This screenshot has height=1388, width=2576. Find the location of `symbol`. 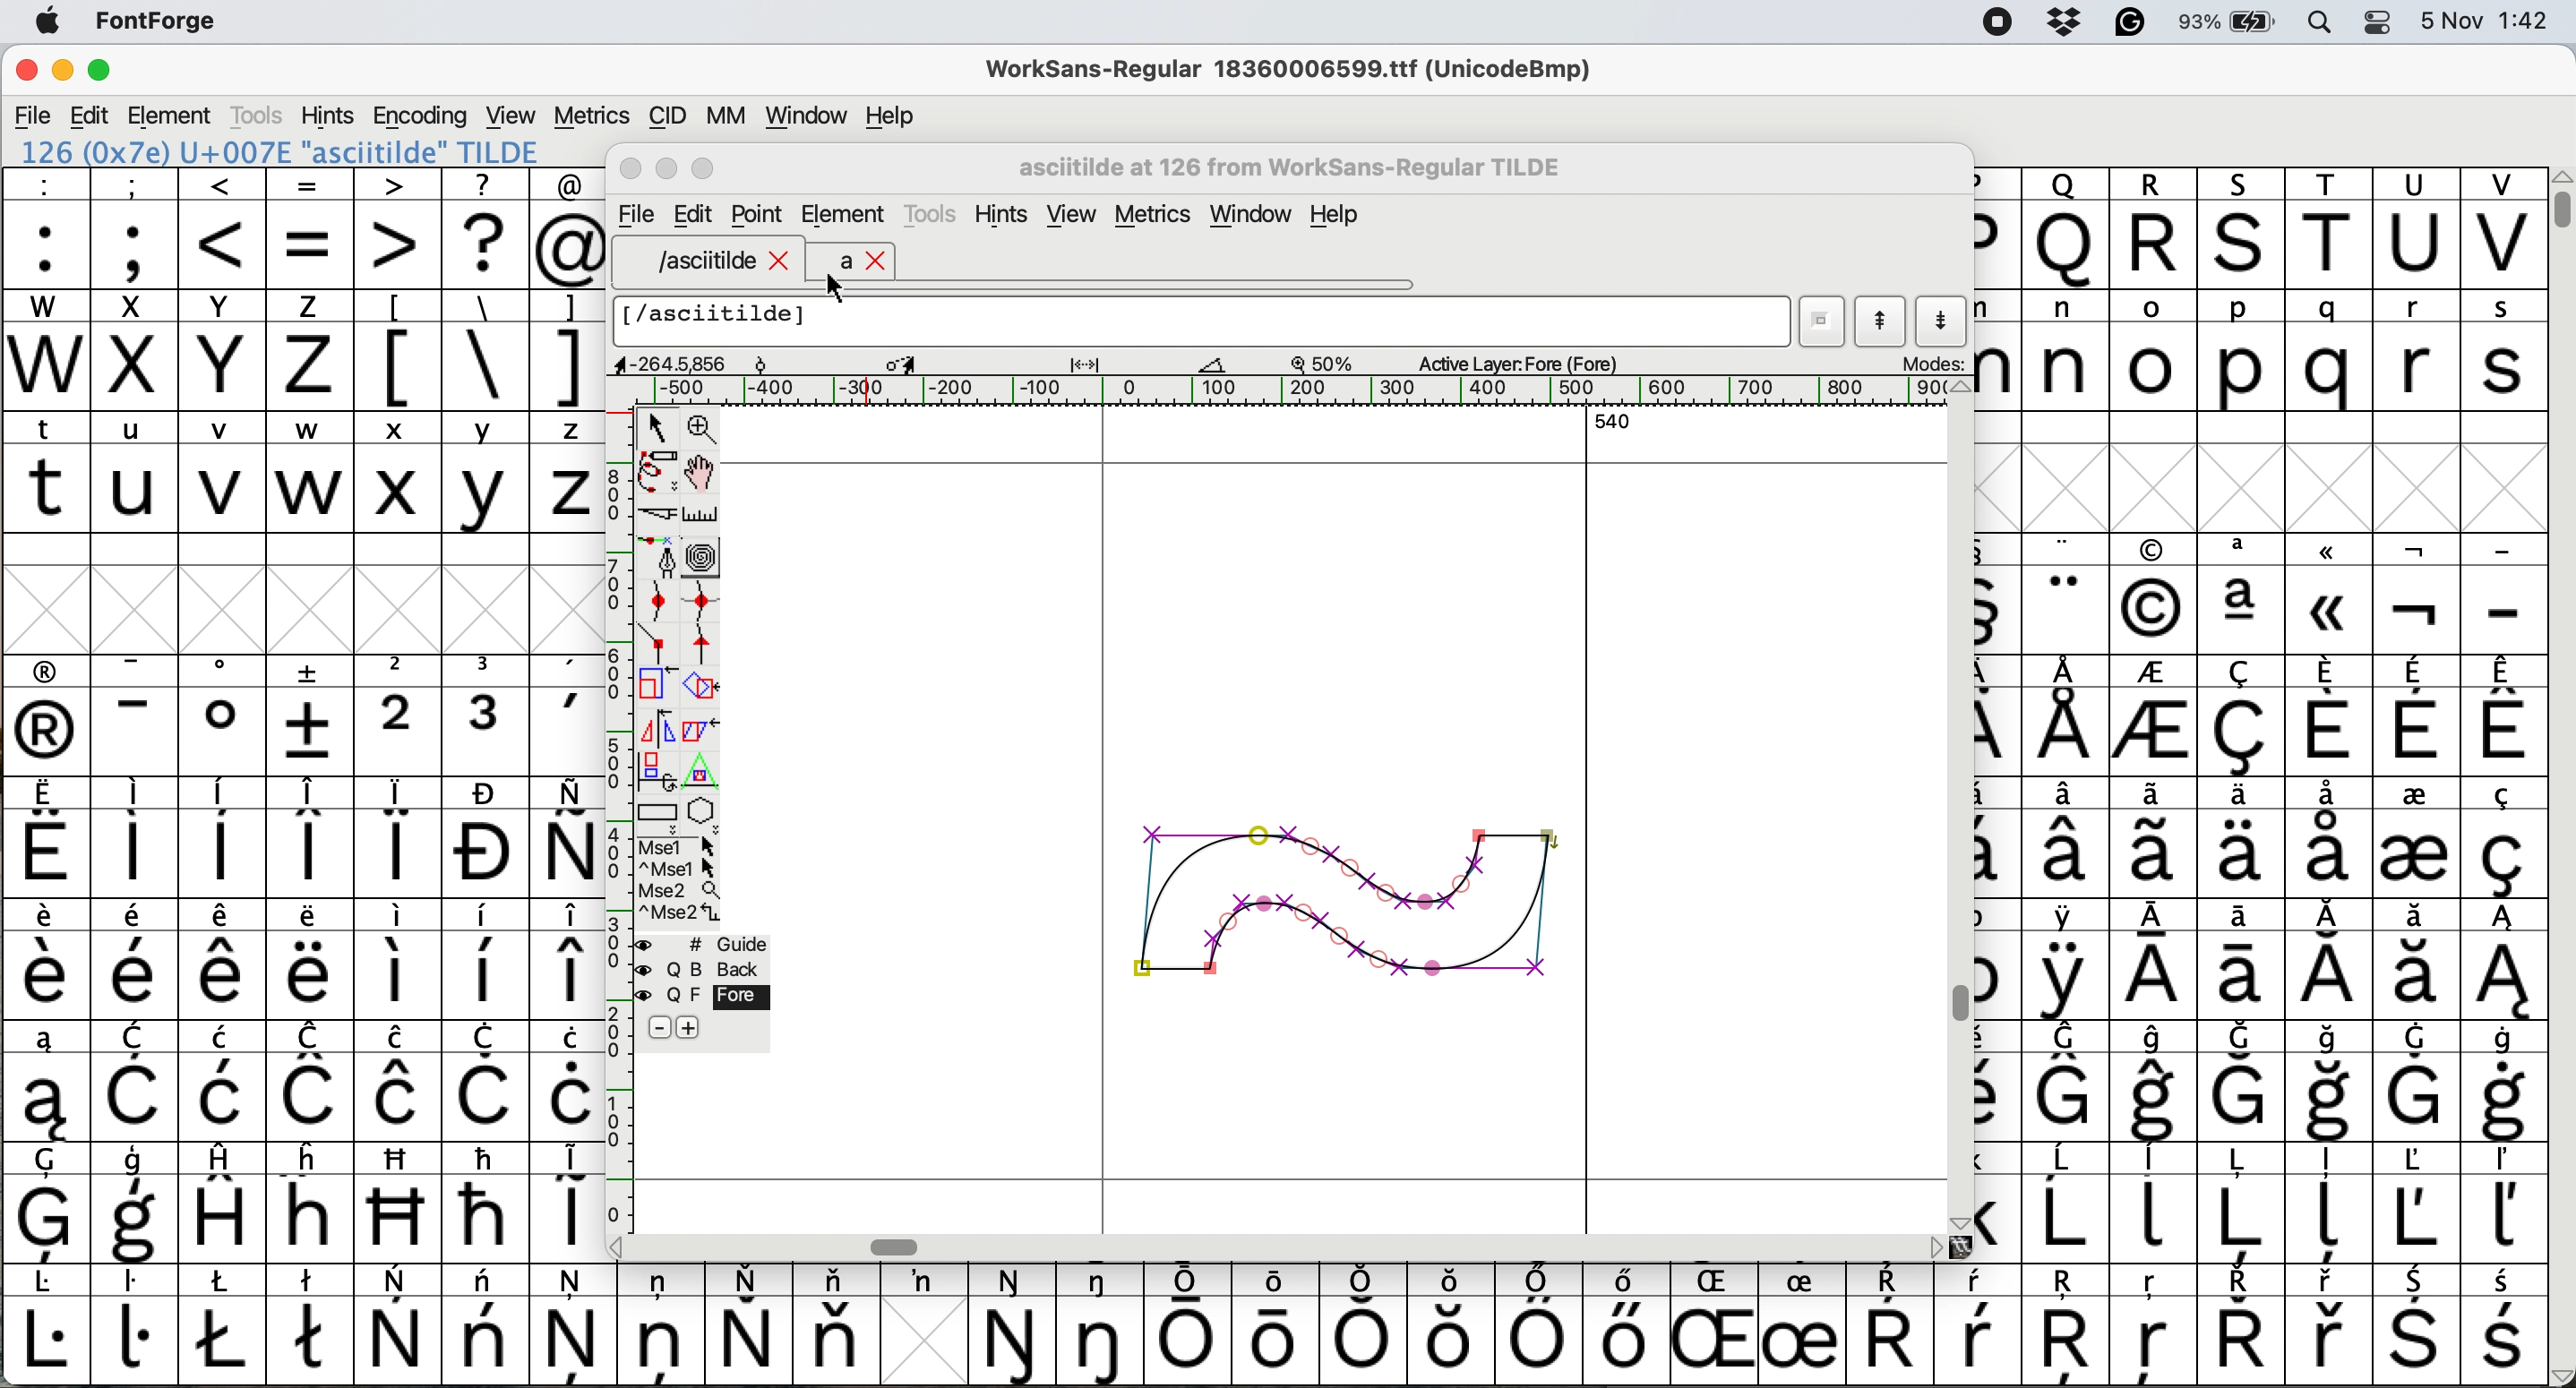

symbol is located at coordinates (2413, 836).